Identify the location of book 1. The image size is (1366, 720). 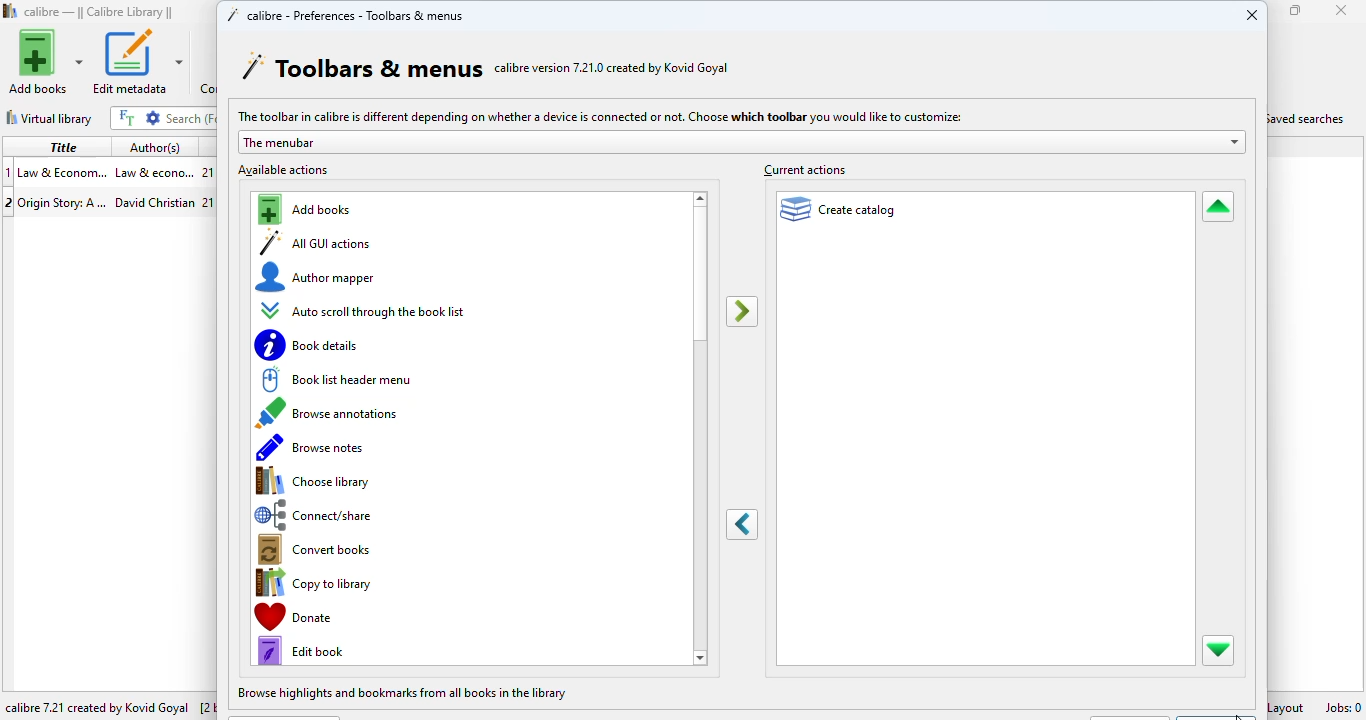
(107, 171).